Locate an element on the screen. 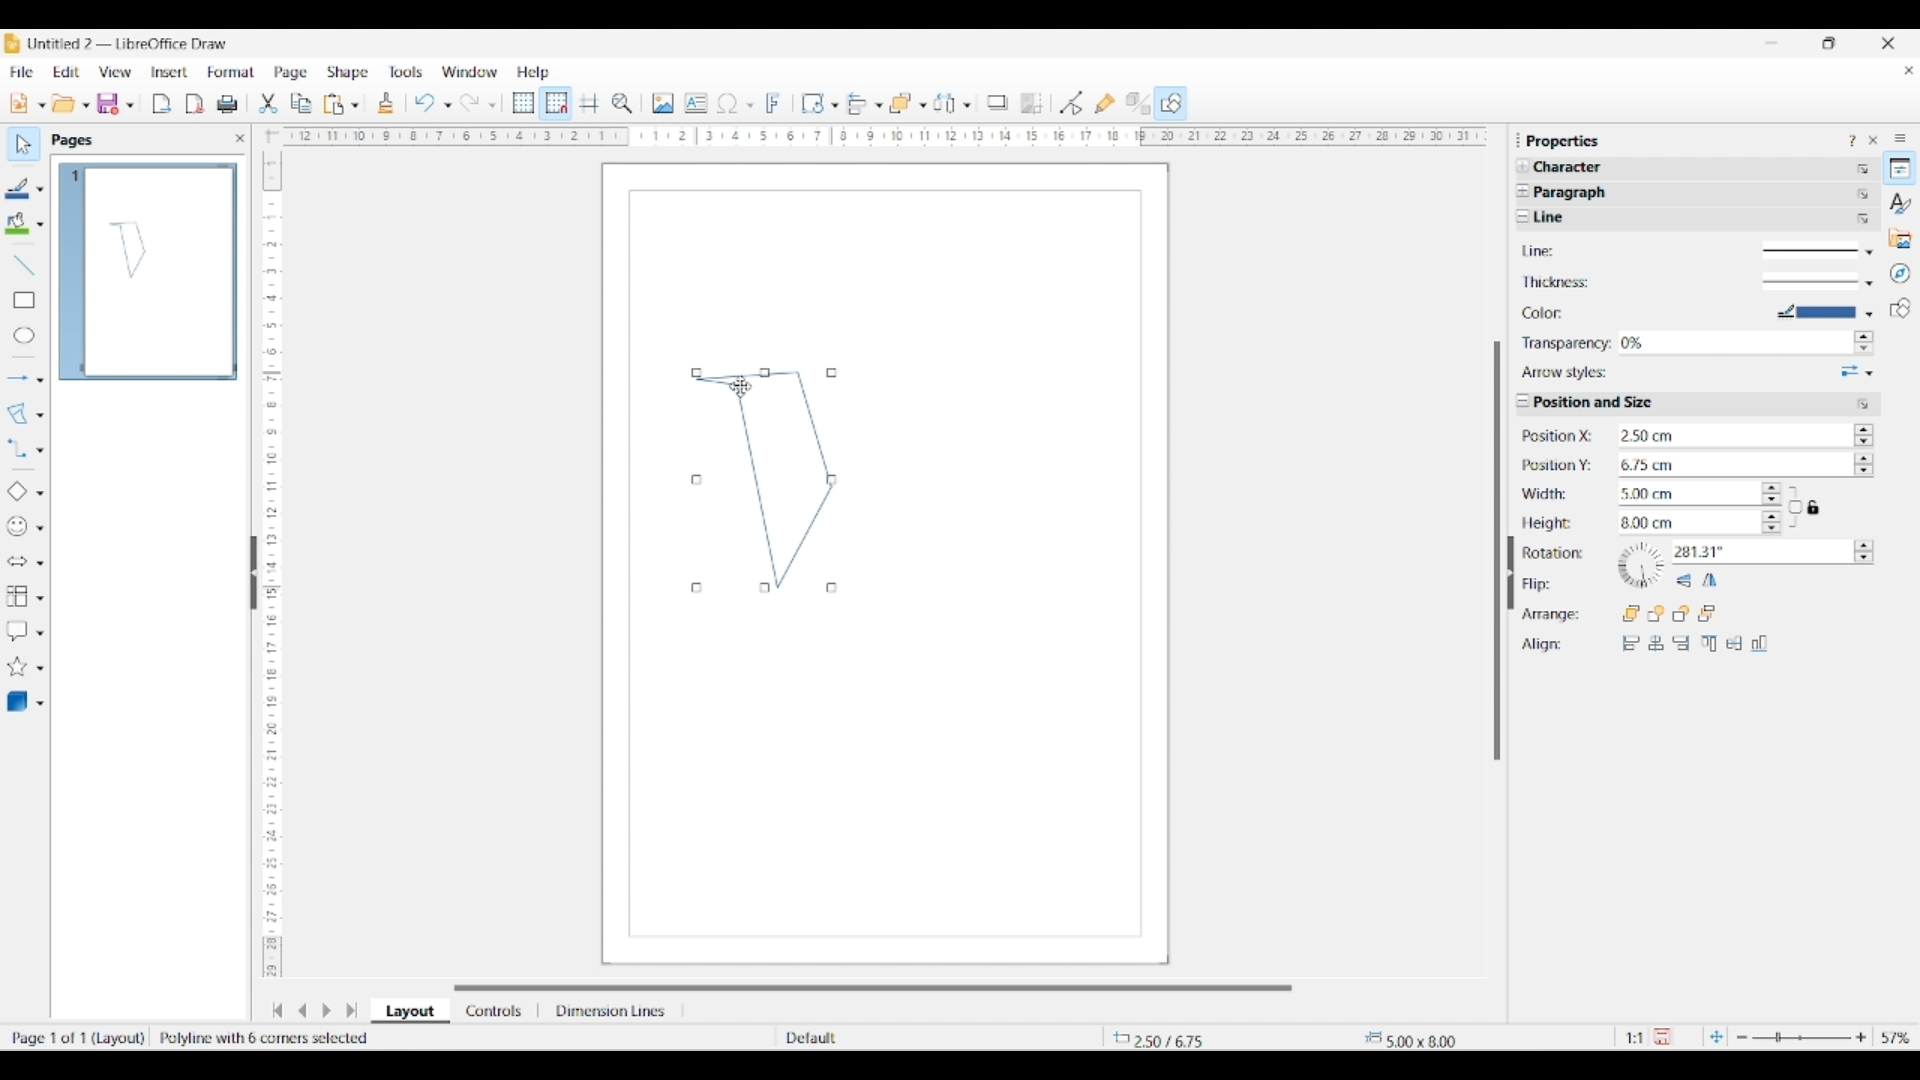 The image size is (1920, 1080). Navigator is located at coordinates (1900, 274).